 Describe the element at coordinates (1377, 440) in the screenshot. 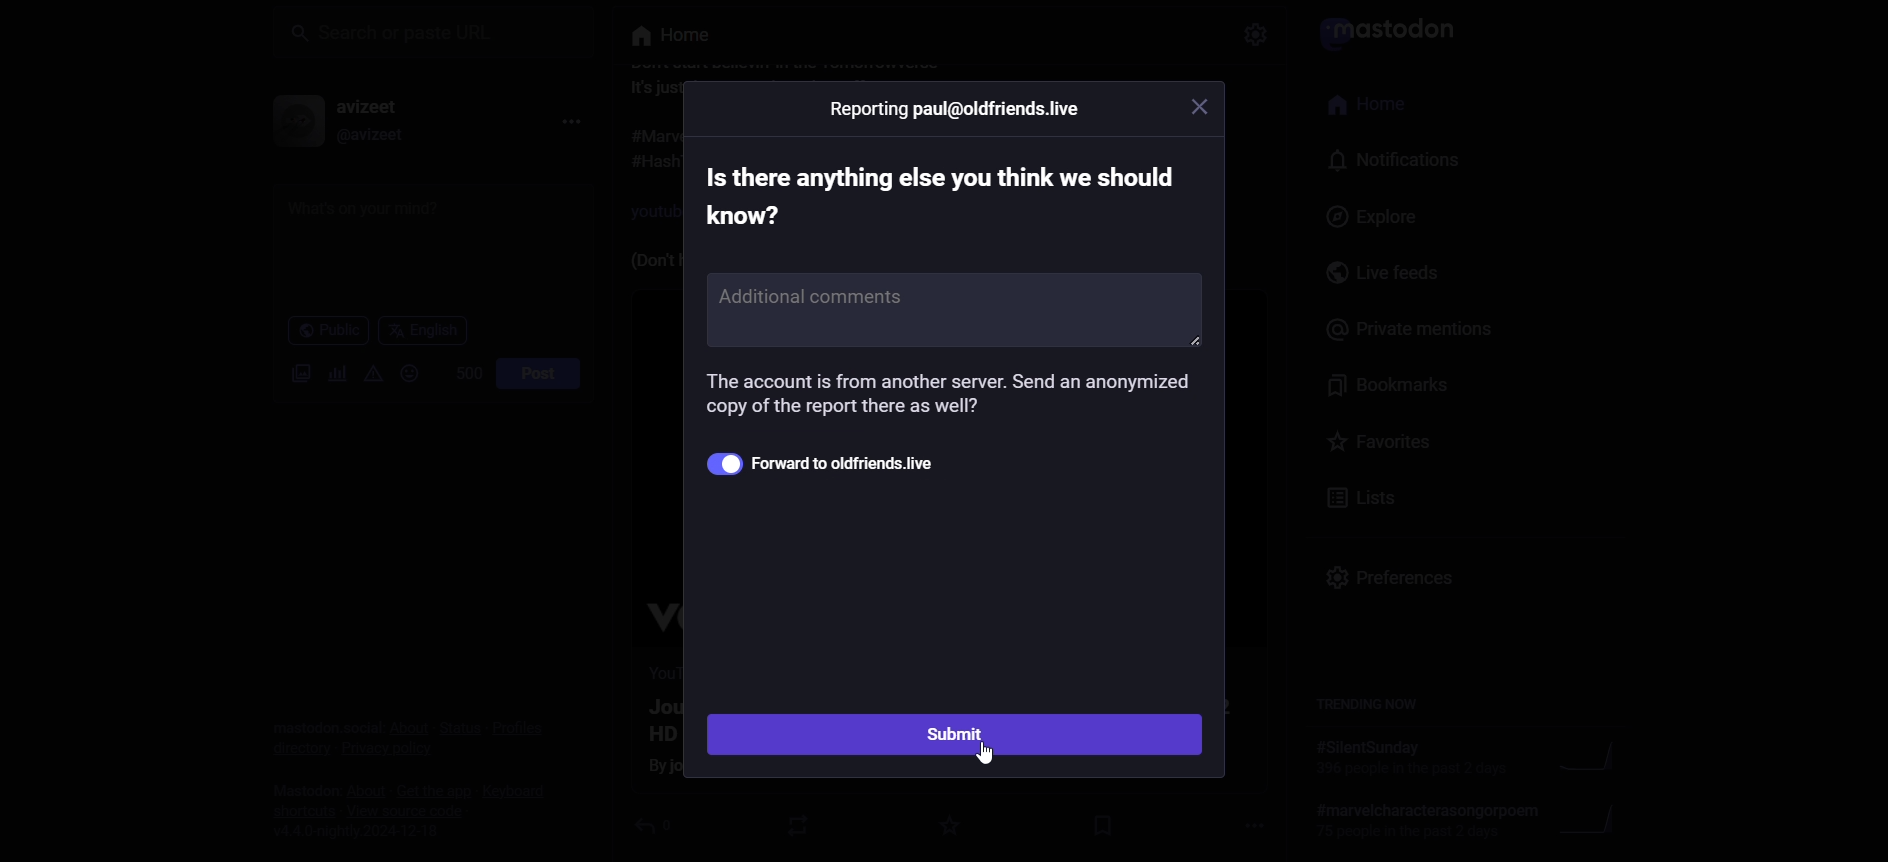

I see `favorites` at that location.